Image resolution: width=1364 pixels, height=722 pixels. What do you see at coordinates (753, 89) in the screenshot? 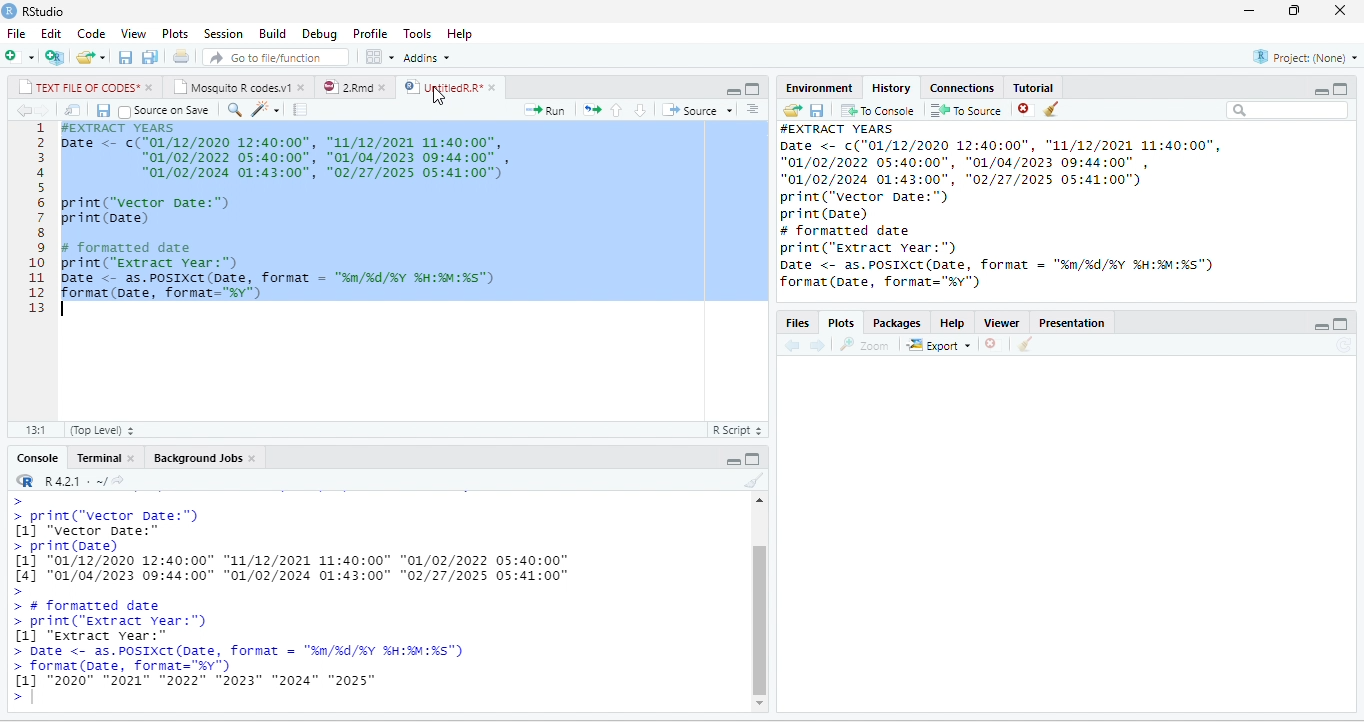
I see `maximize` at bounding box center [753, 89].